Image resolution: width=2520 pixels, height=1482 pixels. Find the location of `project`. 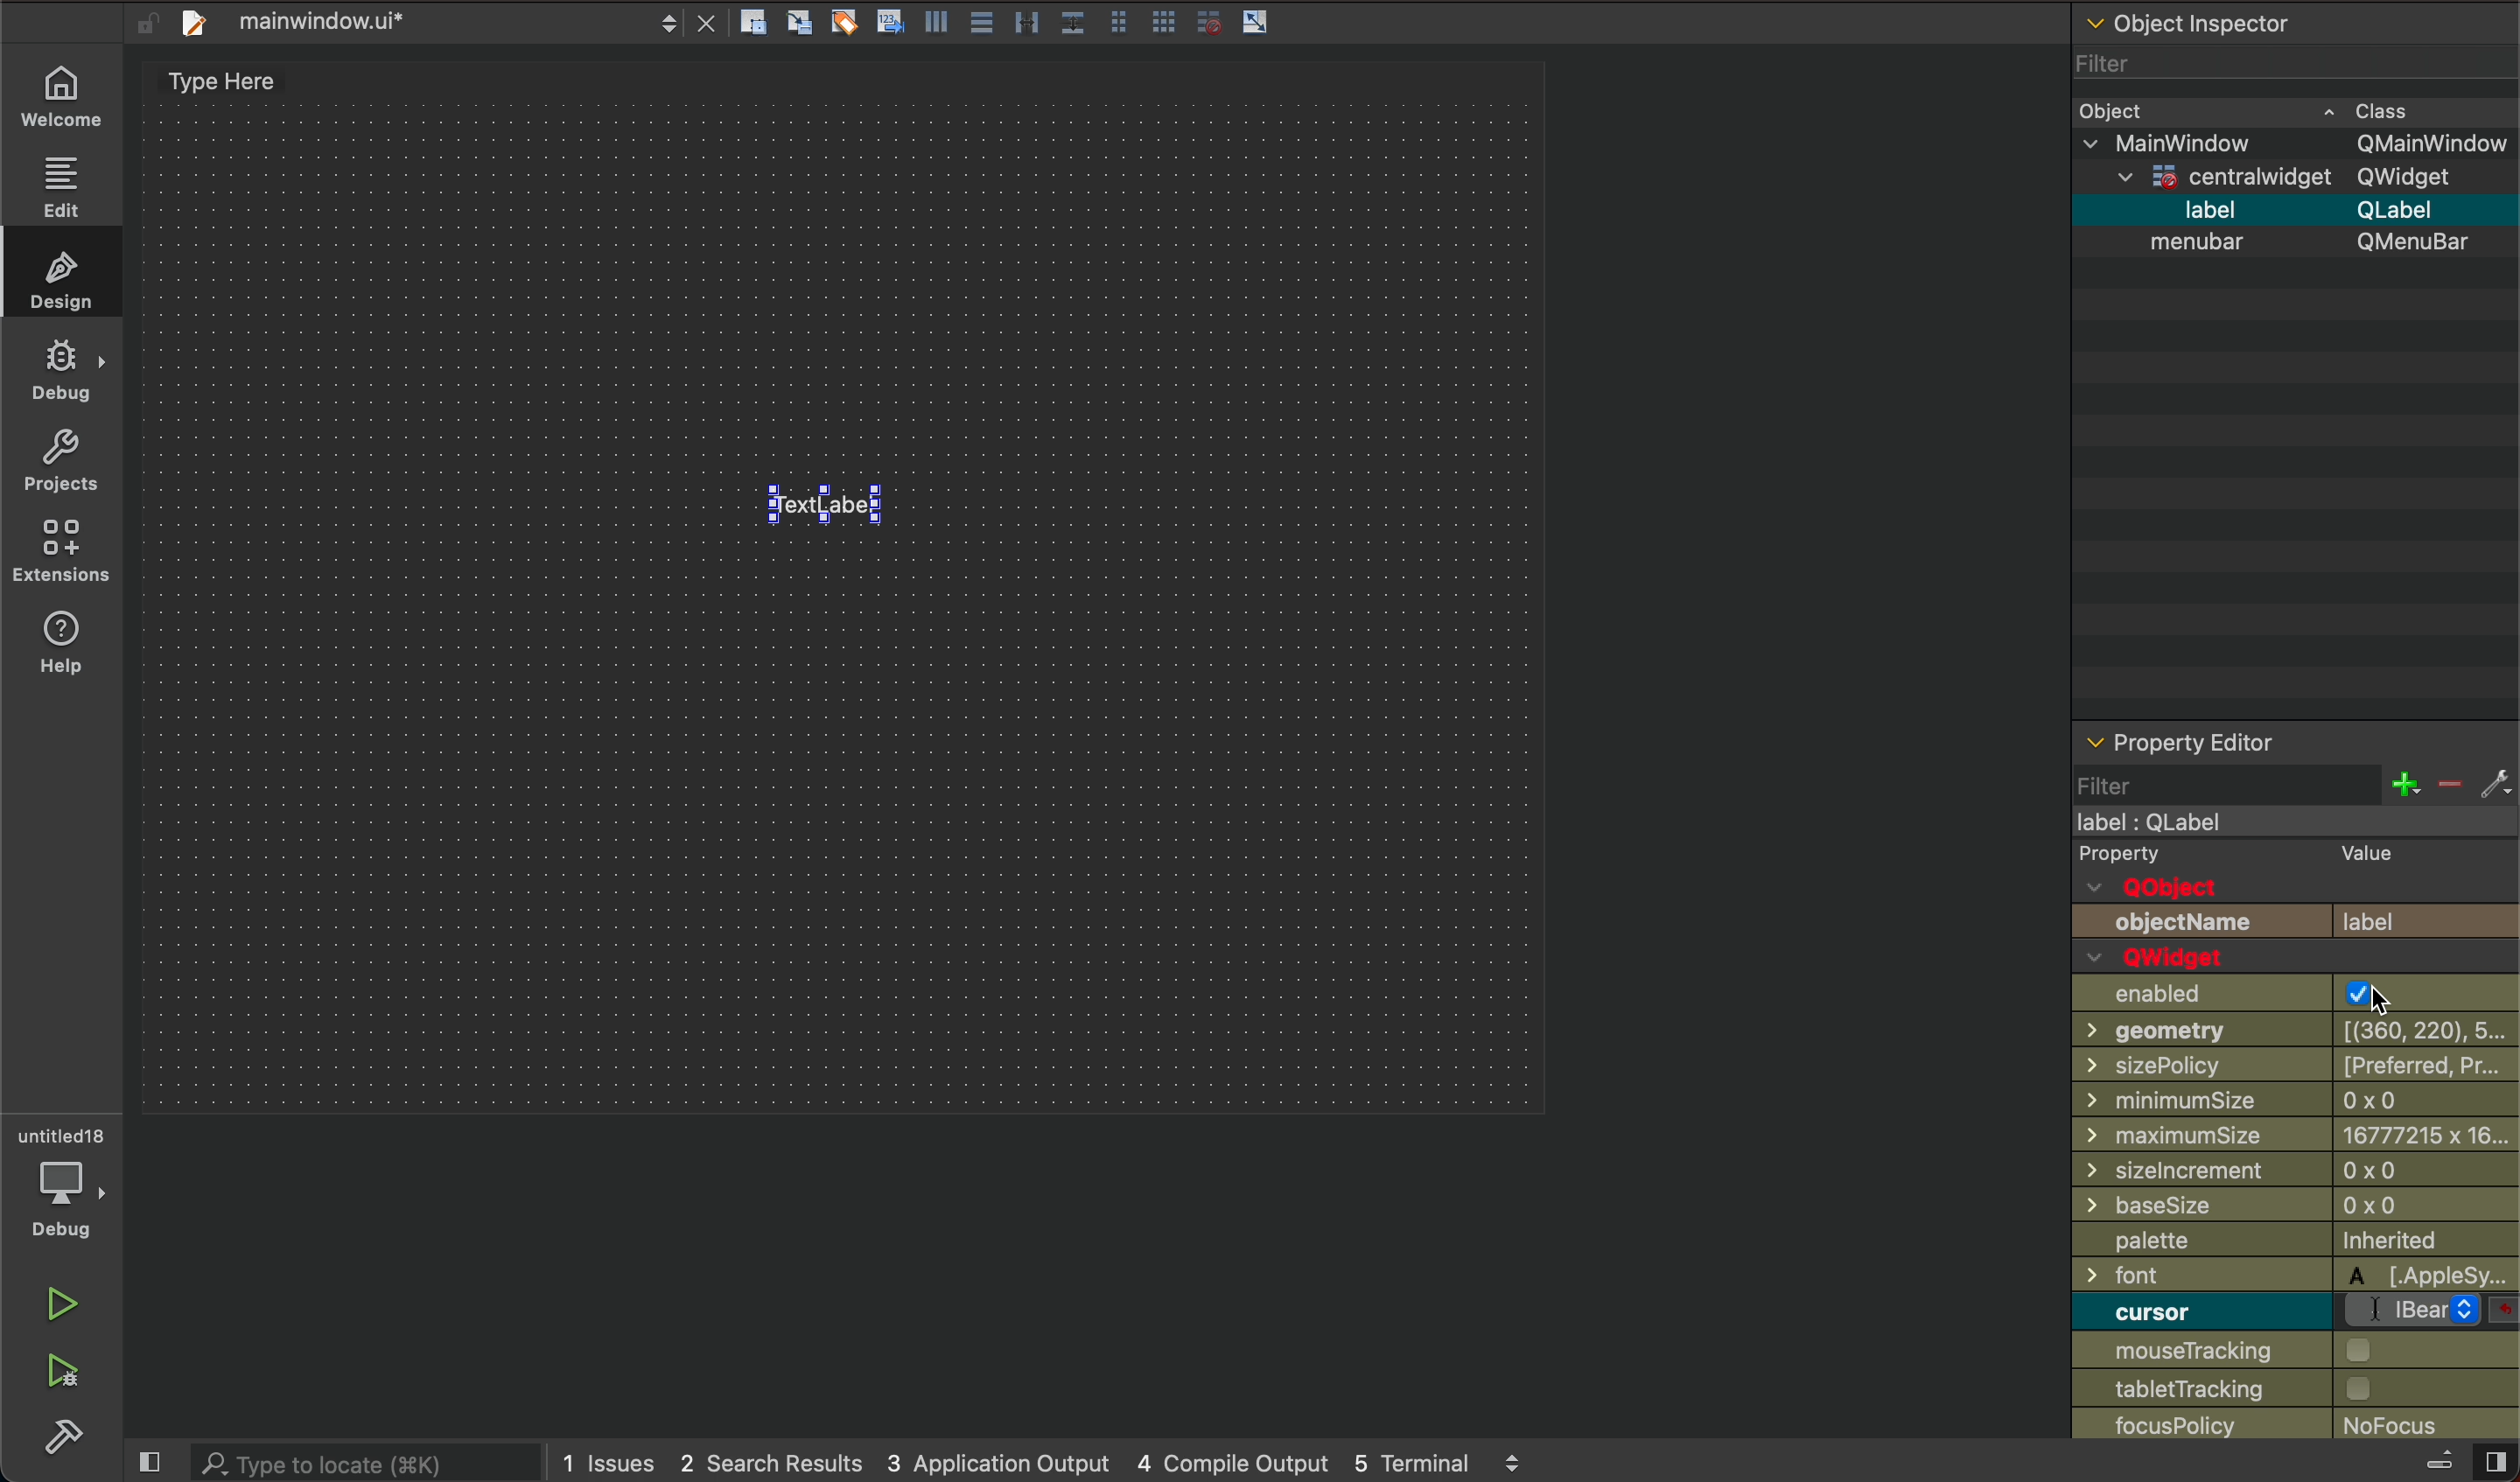

project is located at coordinates (60, 466).